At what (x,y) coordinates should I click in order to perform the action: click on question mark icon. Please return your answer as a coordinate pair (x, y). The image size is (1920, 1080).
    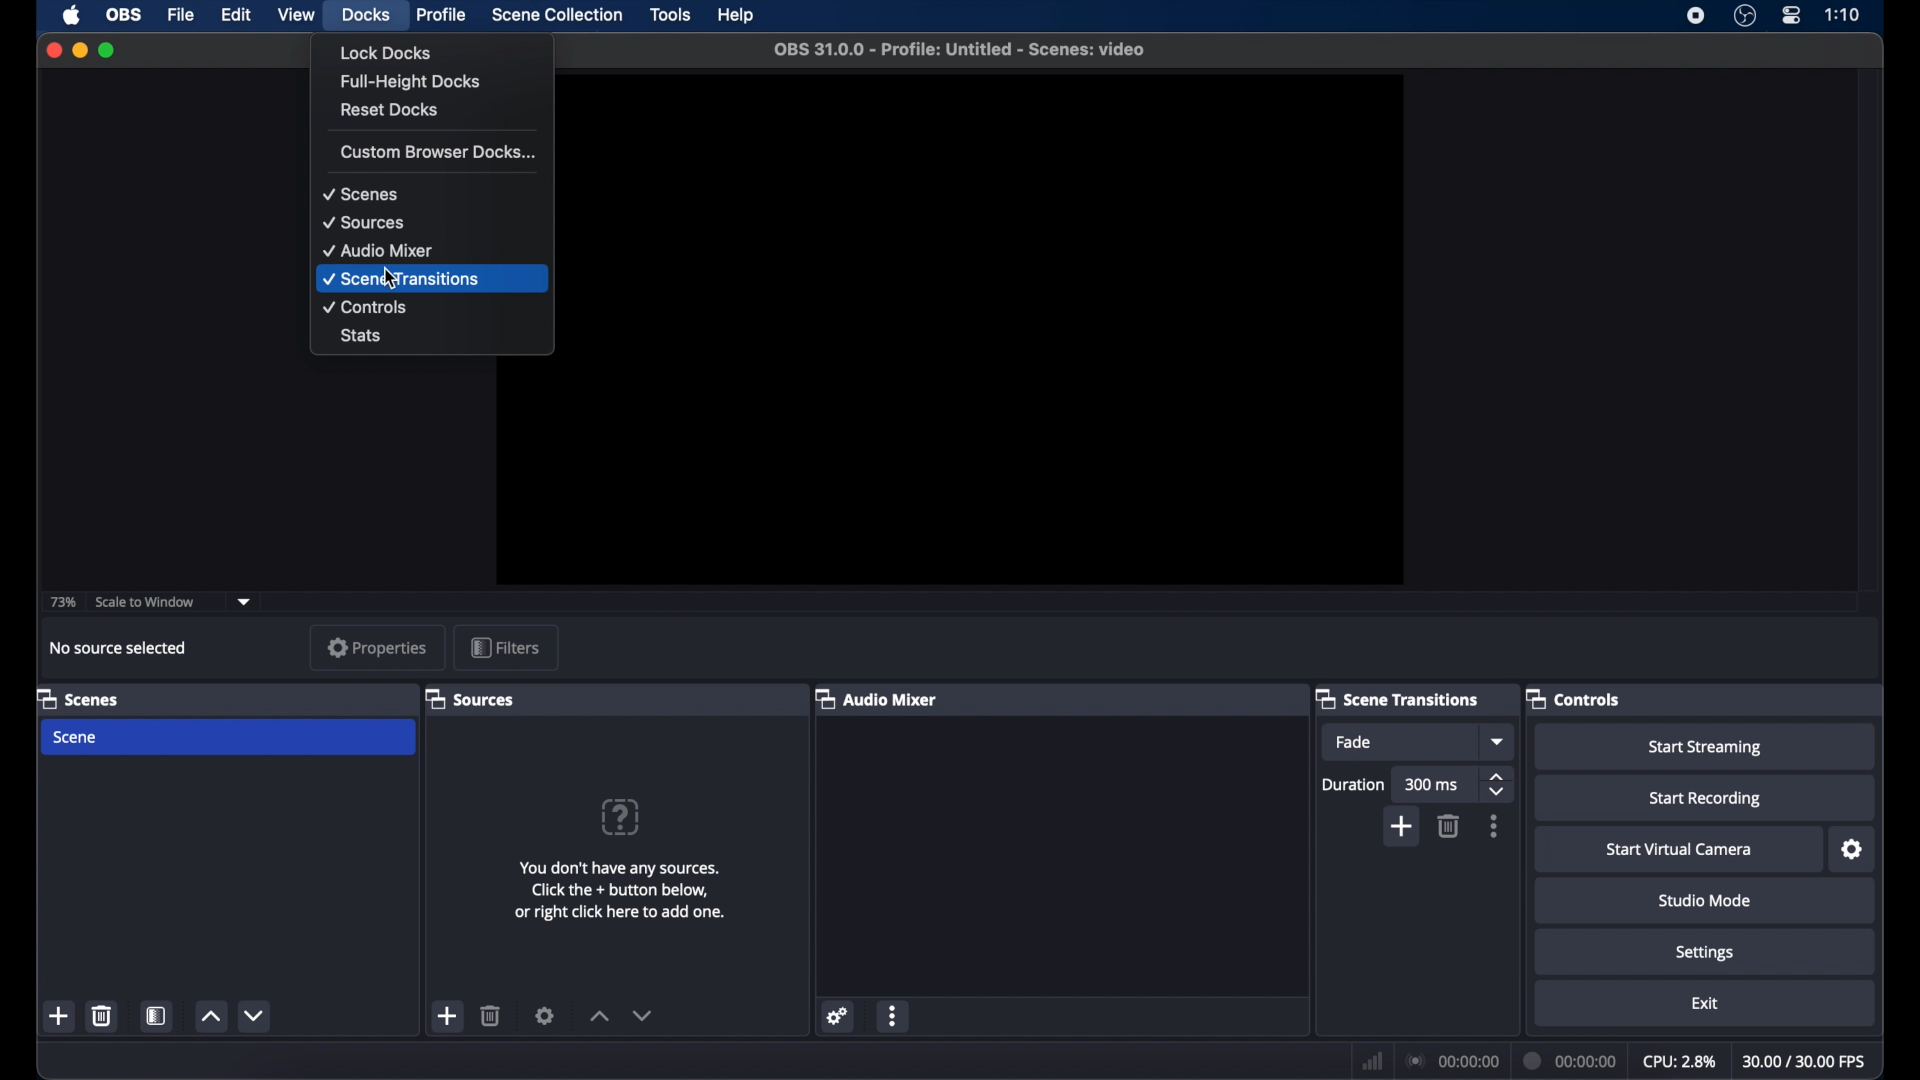
    Looking at the image, I should click on (620, 817).